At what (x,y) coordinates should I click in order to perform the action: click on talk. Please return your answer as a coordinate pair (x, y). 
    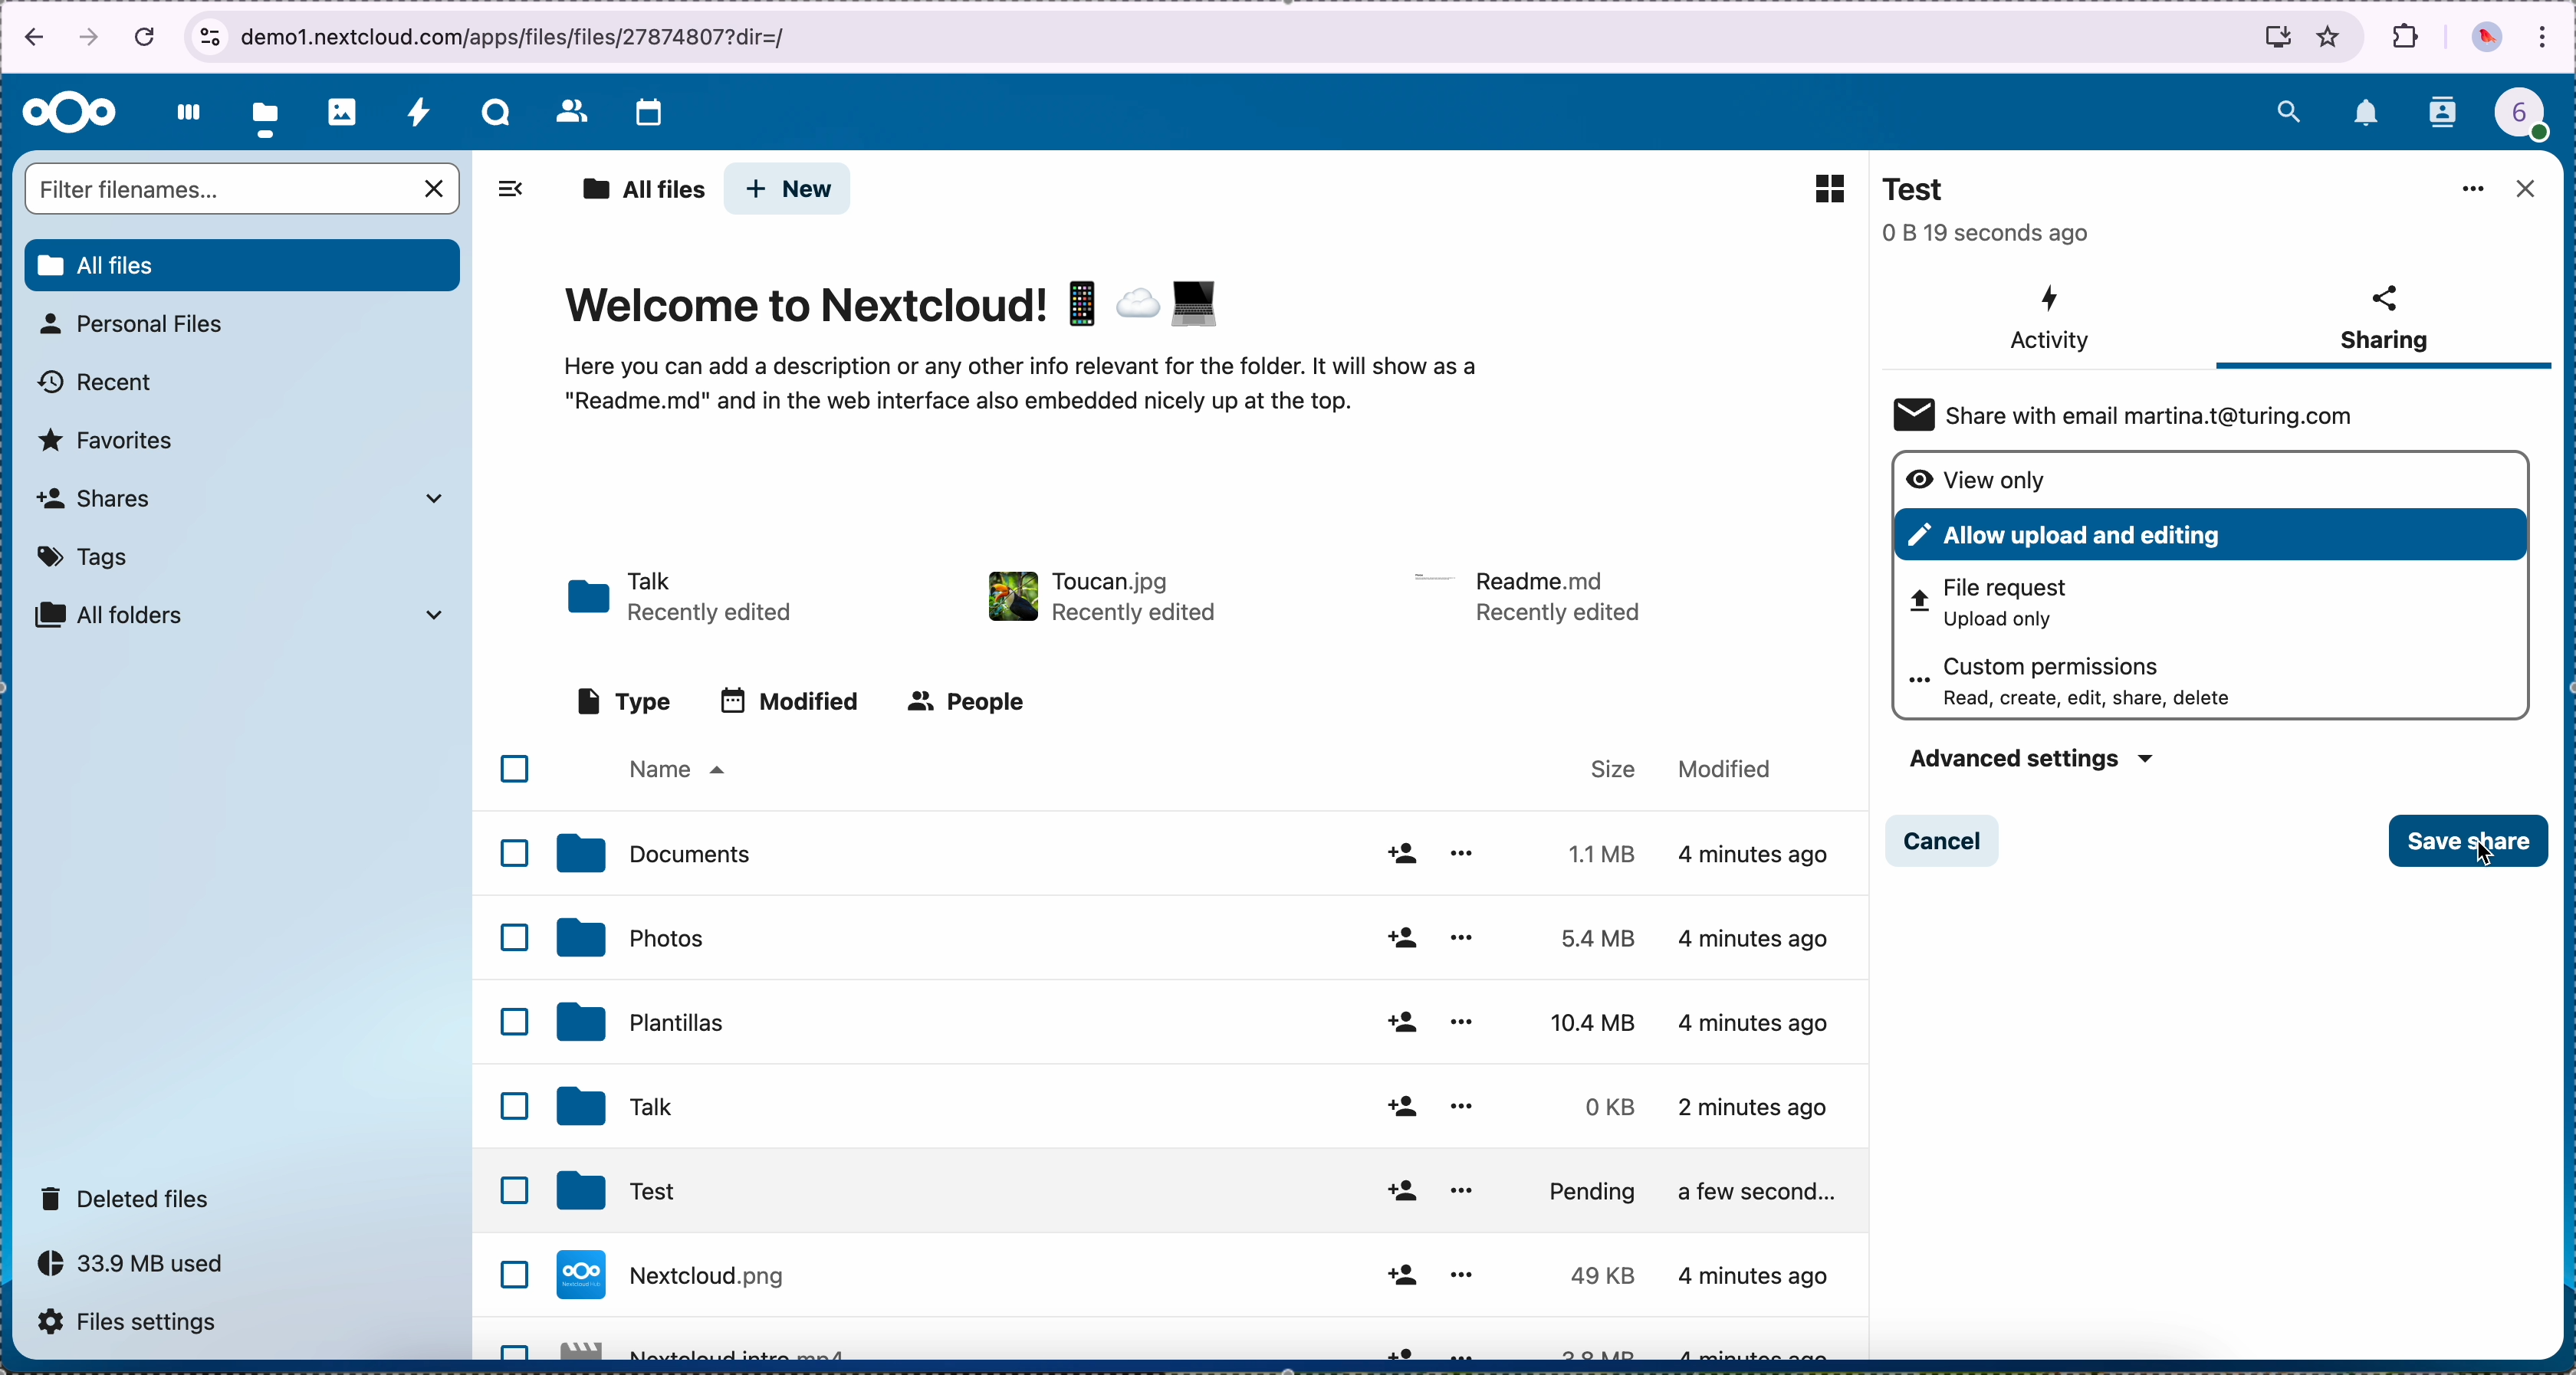
    Looking at the image, I should click on (496, 112).